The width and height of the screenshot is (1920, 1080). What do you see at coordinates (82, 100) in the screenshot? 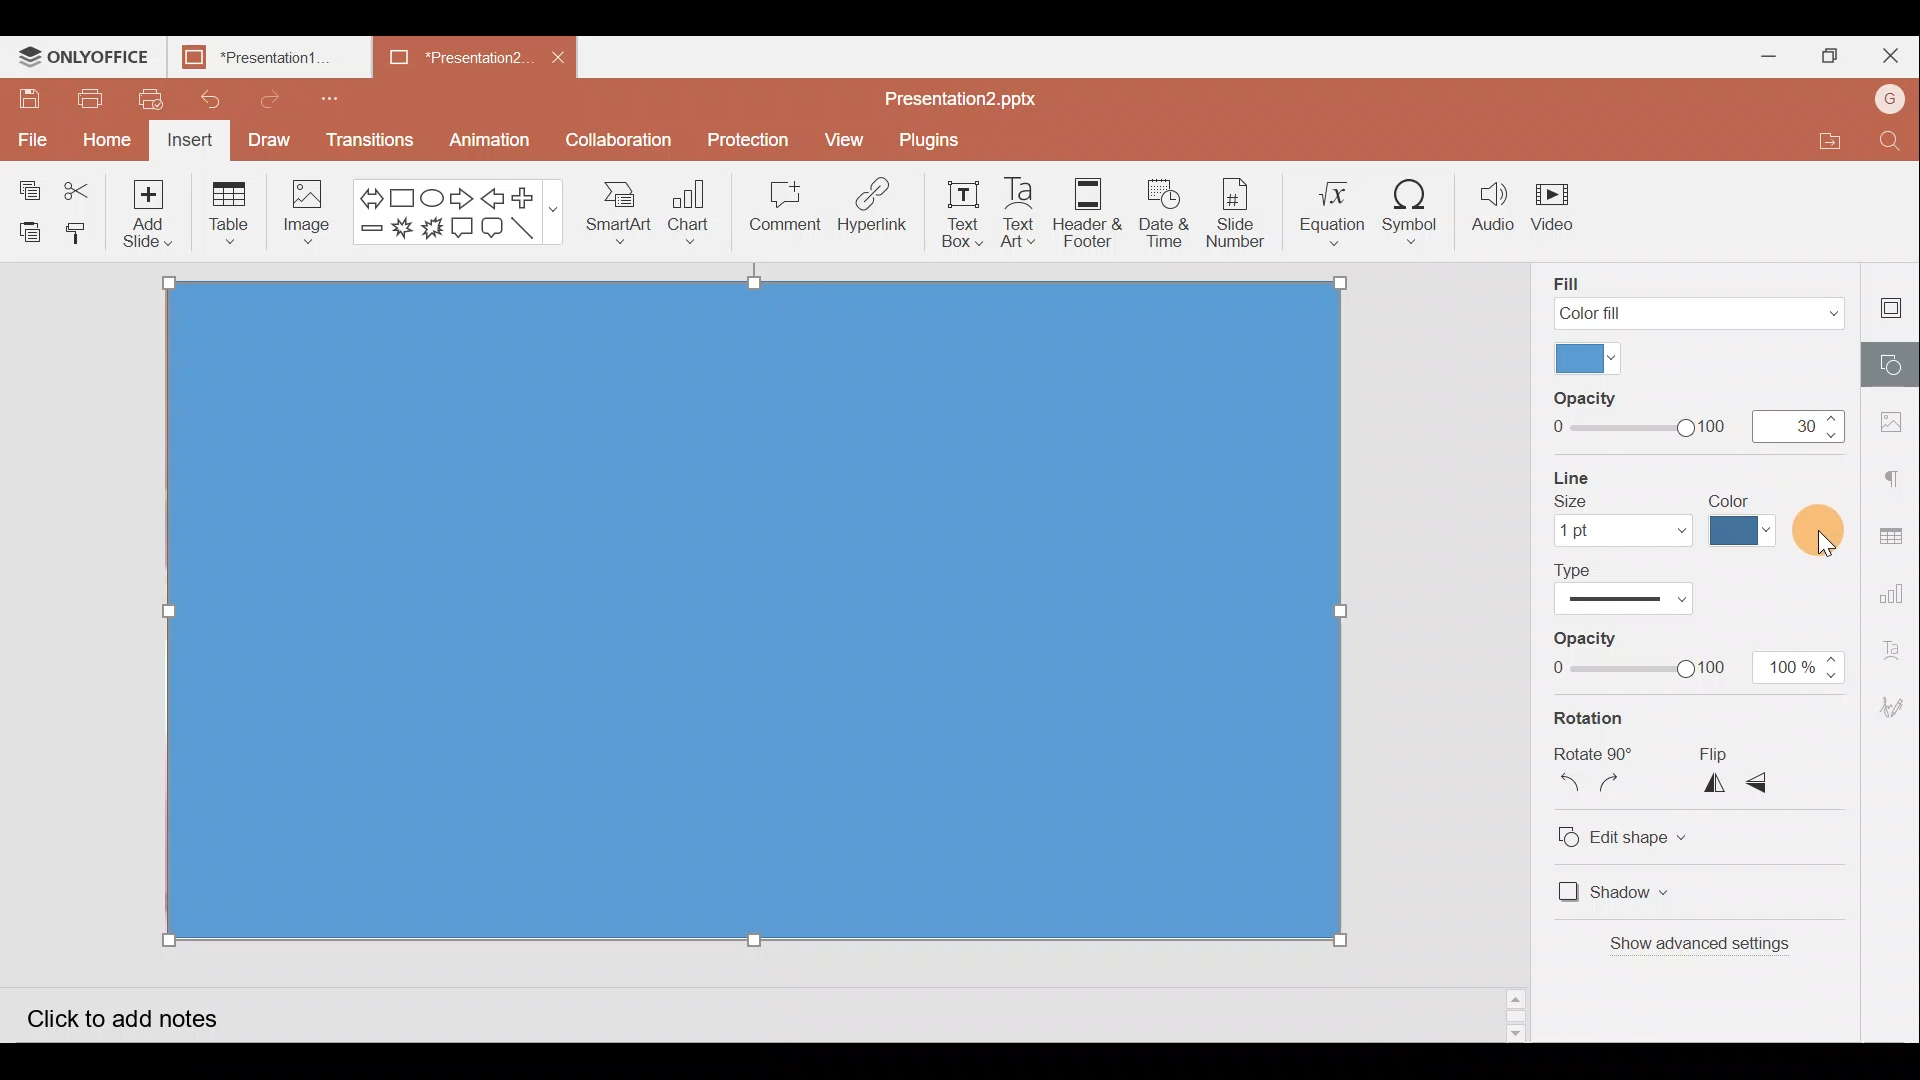
I see `Print file` at bounding box center [82, 100].